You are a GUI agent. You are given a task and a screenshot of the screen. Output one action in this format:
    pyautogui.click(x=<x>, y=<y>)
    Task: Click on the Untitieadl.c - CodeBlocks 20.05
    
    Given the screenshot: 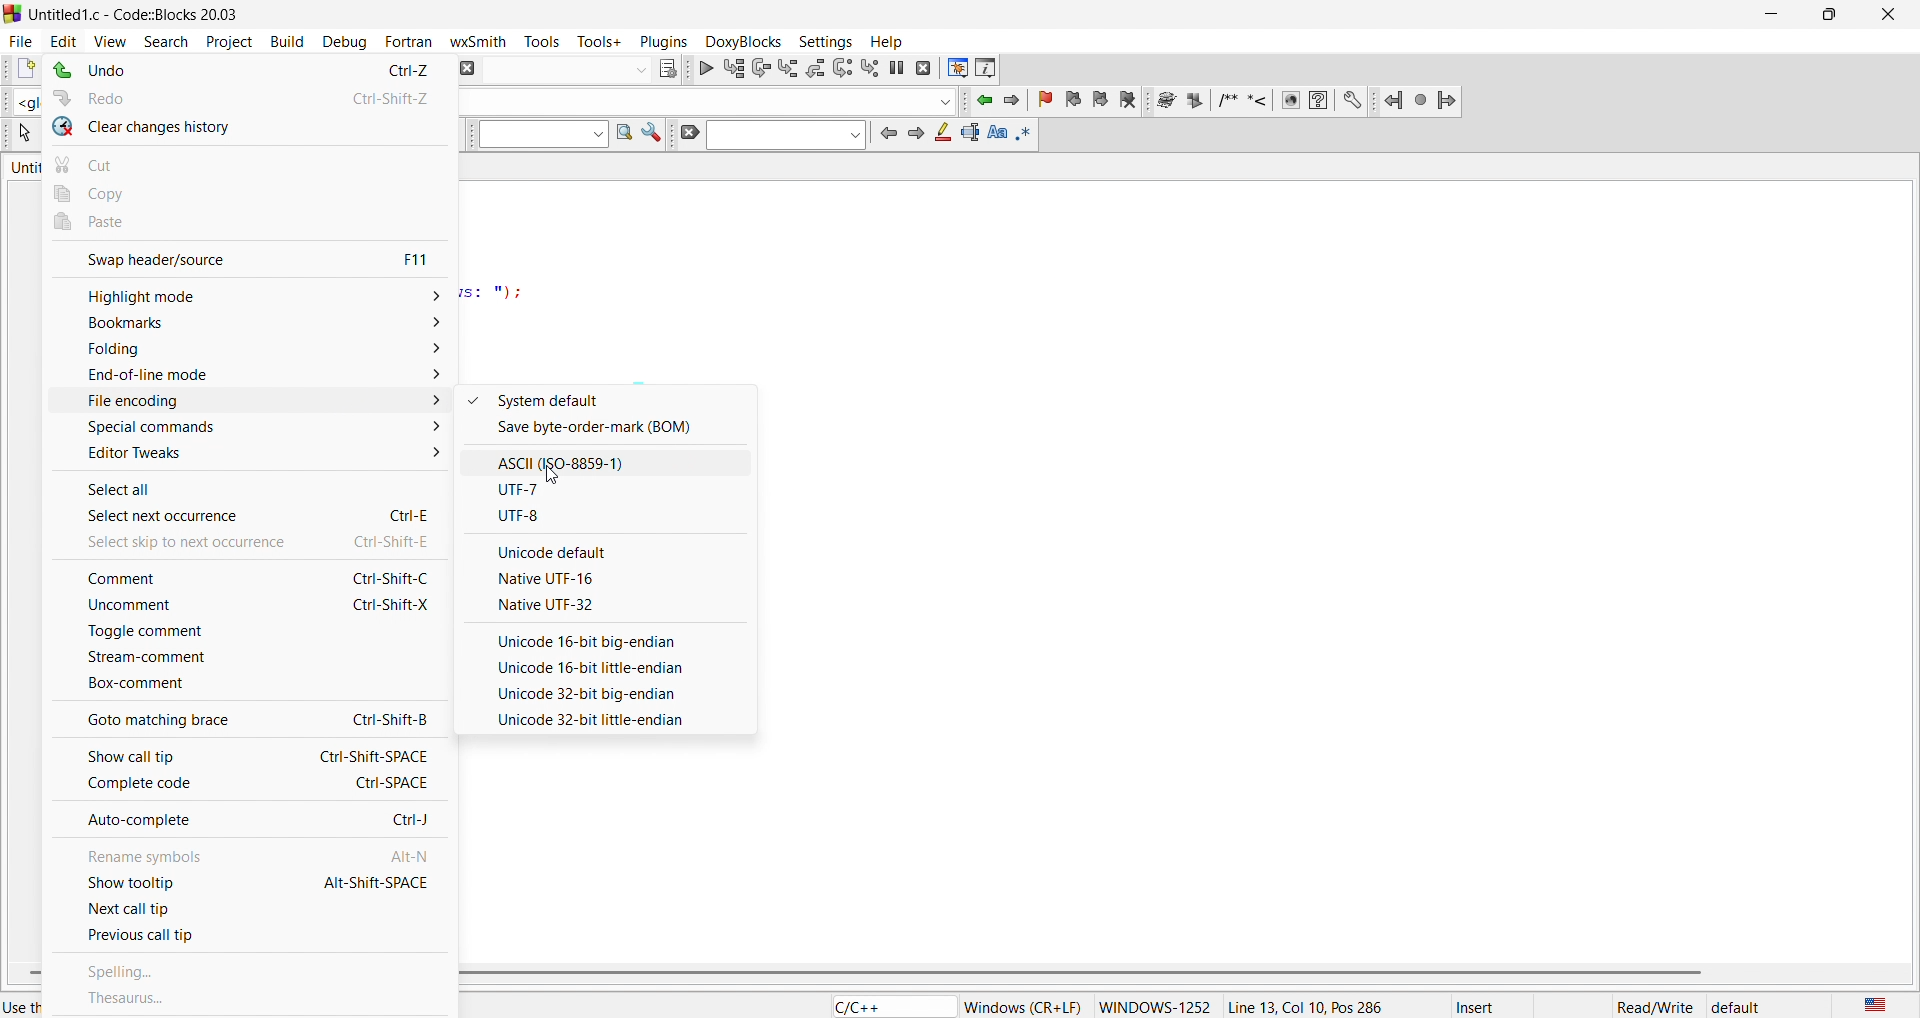 What is the action you would take?
    pyautogui.click(x=143, y=15)
    